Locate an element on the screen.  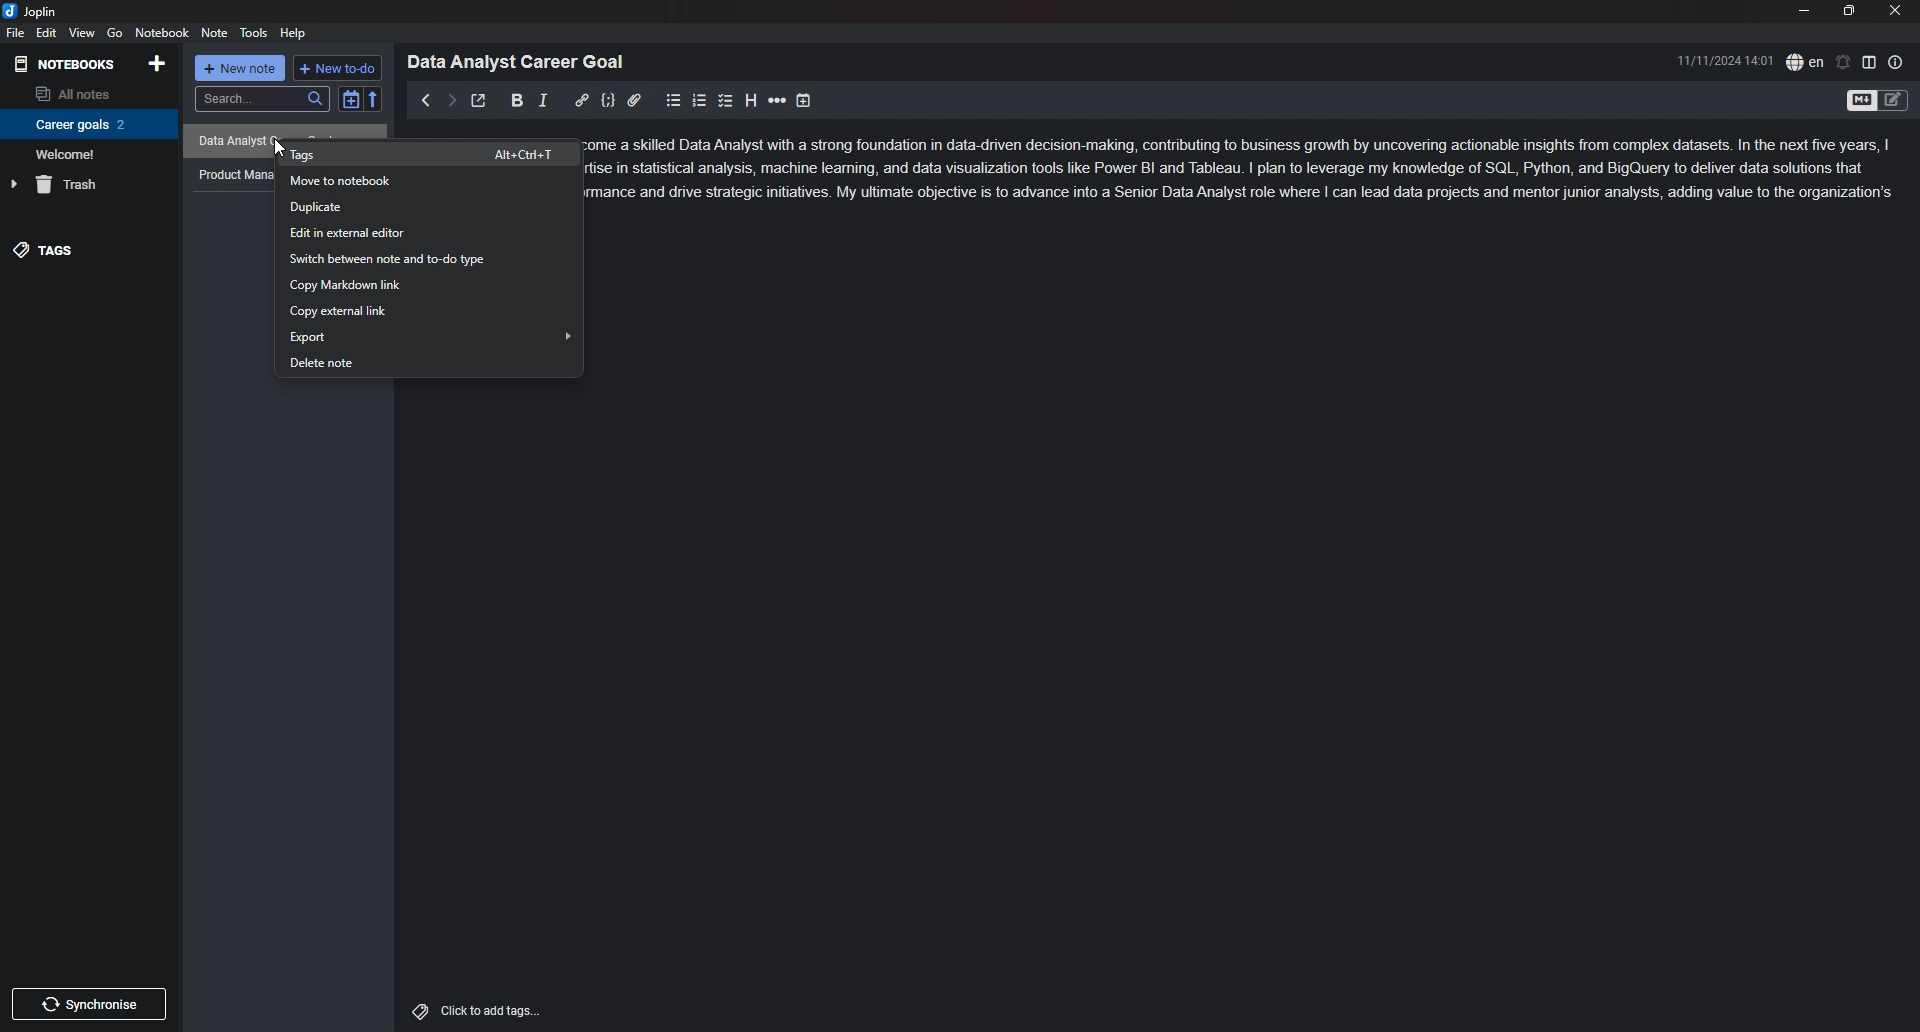
view is located at coordinates (82, 33).